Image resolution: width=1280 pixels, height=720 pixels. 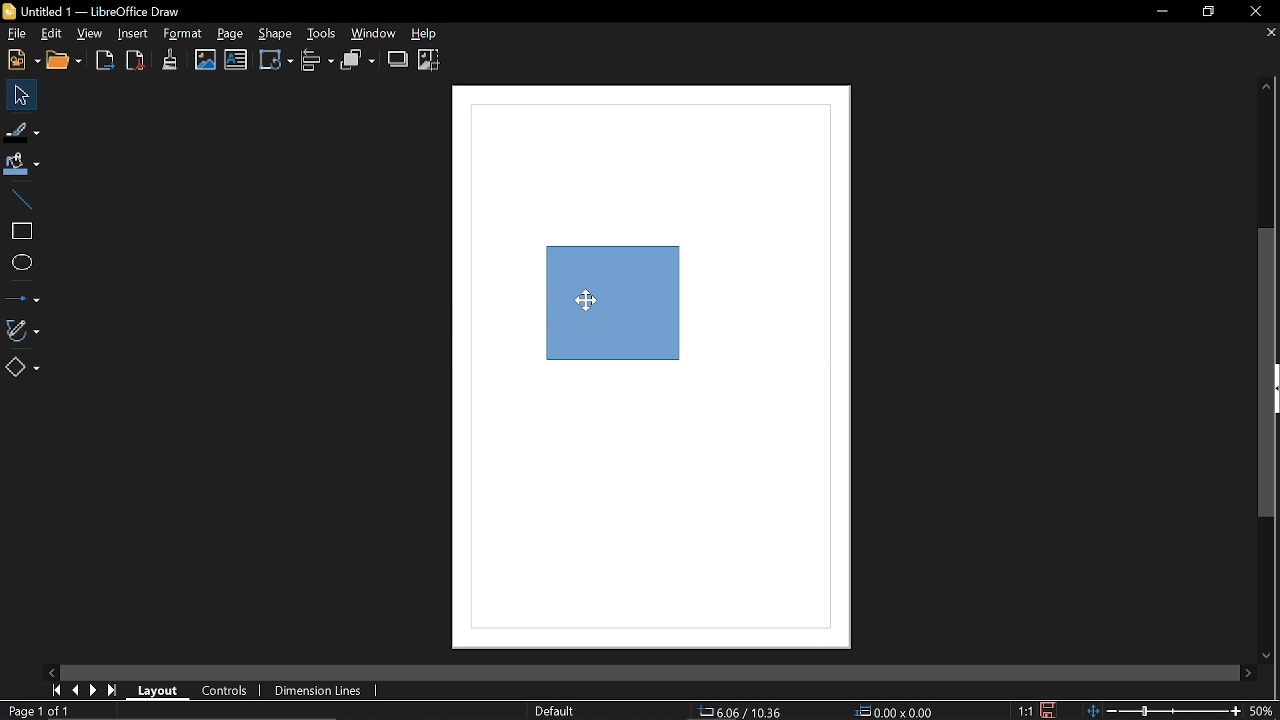 What do you see at coordinates (133, 34) in the screenshot?
I see `Insert` at bounding box center [133, 34].